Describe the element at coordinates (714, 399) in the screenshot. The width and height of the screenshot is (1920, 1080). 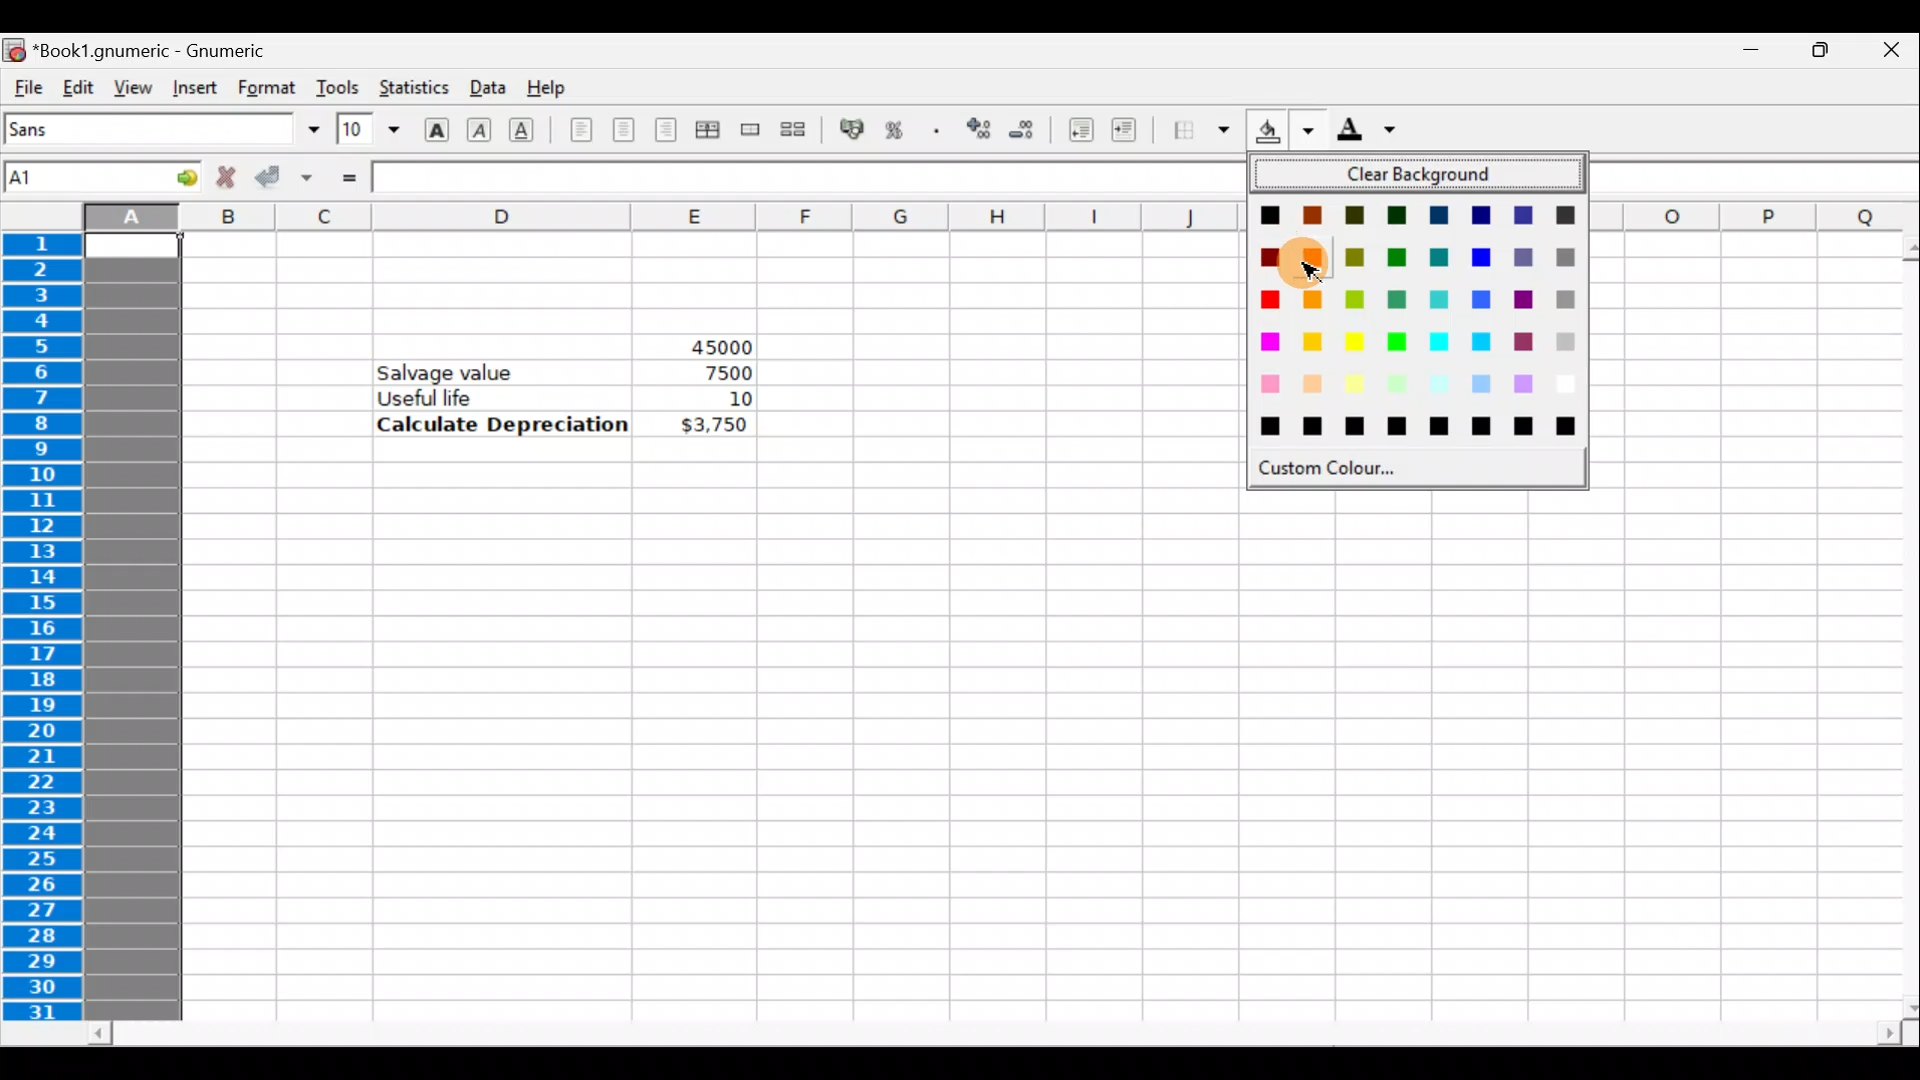
I see `10` at that location.